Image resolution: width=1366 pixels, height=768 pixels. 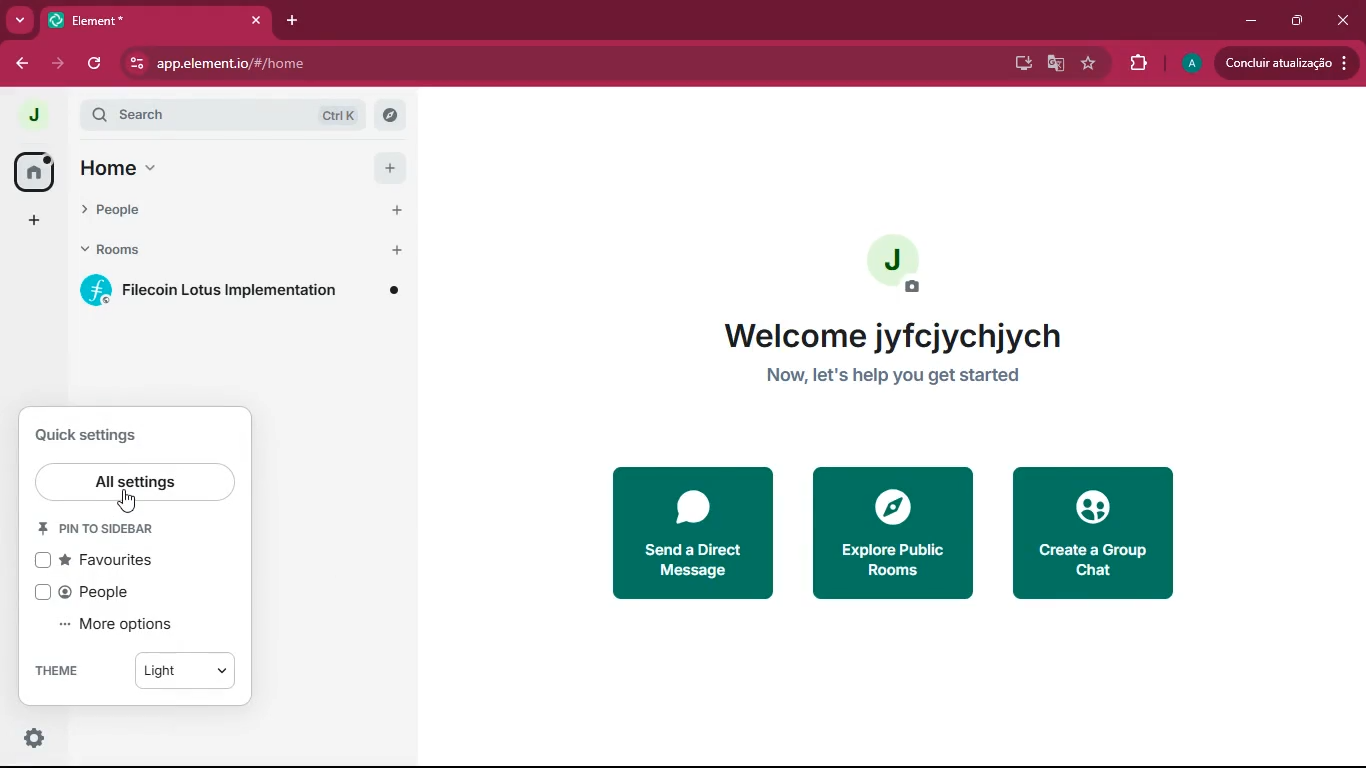 I want to click on forward, so click(x=55, y=64).